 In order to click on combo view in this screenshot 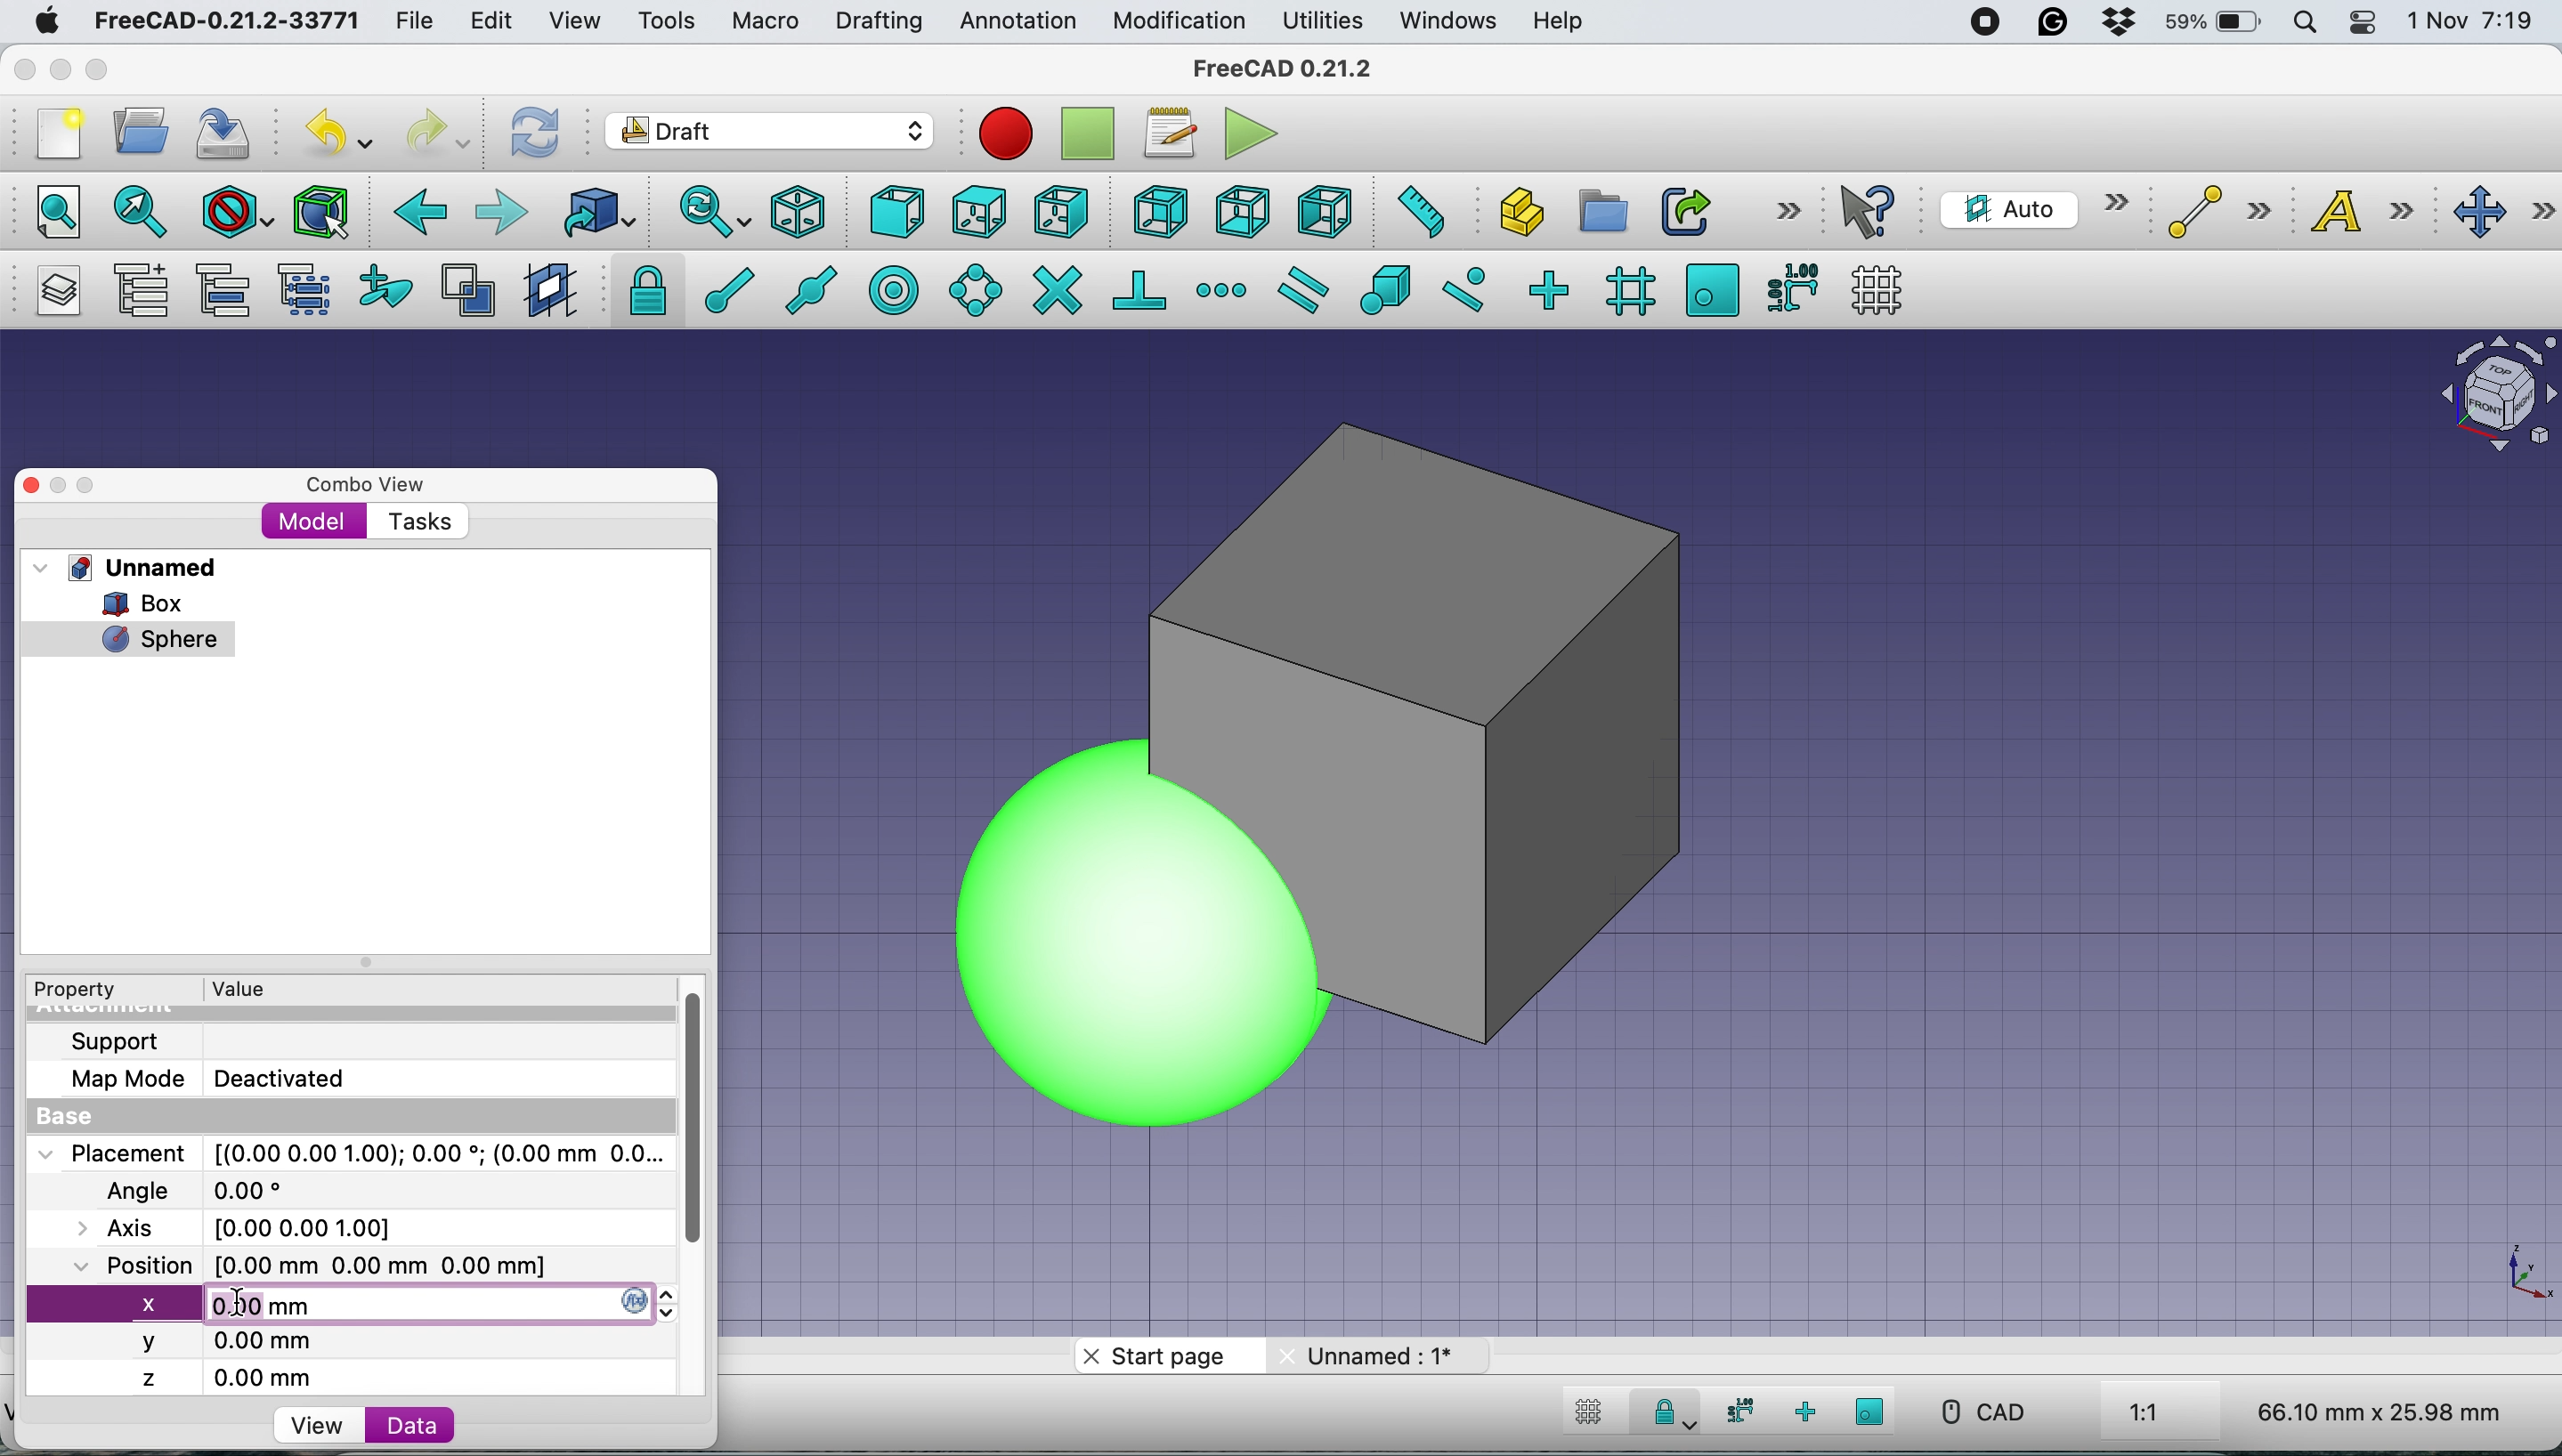, I will do `click(366, 485)`.